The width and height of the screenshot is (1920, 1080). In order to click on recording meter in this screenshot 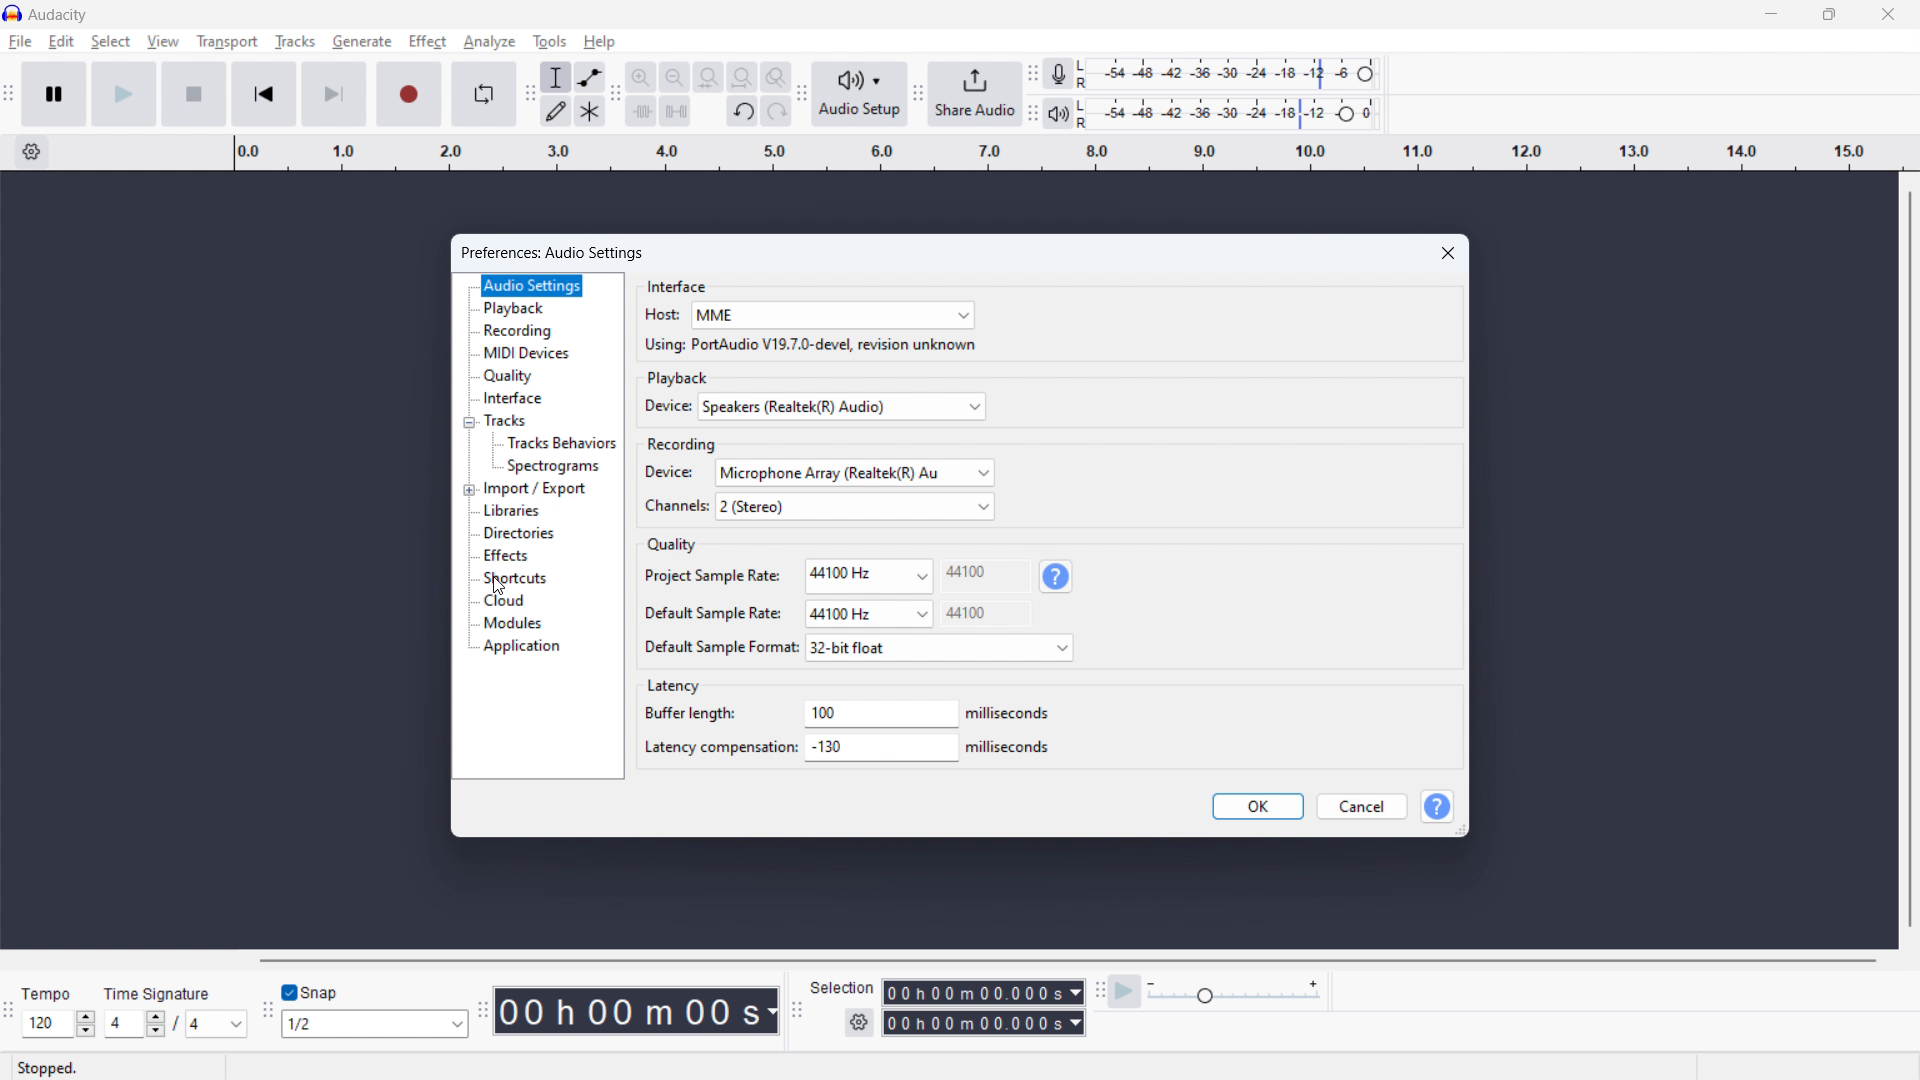, I will do `click(1059, 73)`.